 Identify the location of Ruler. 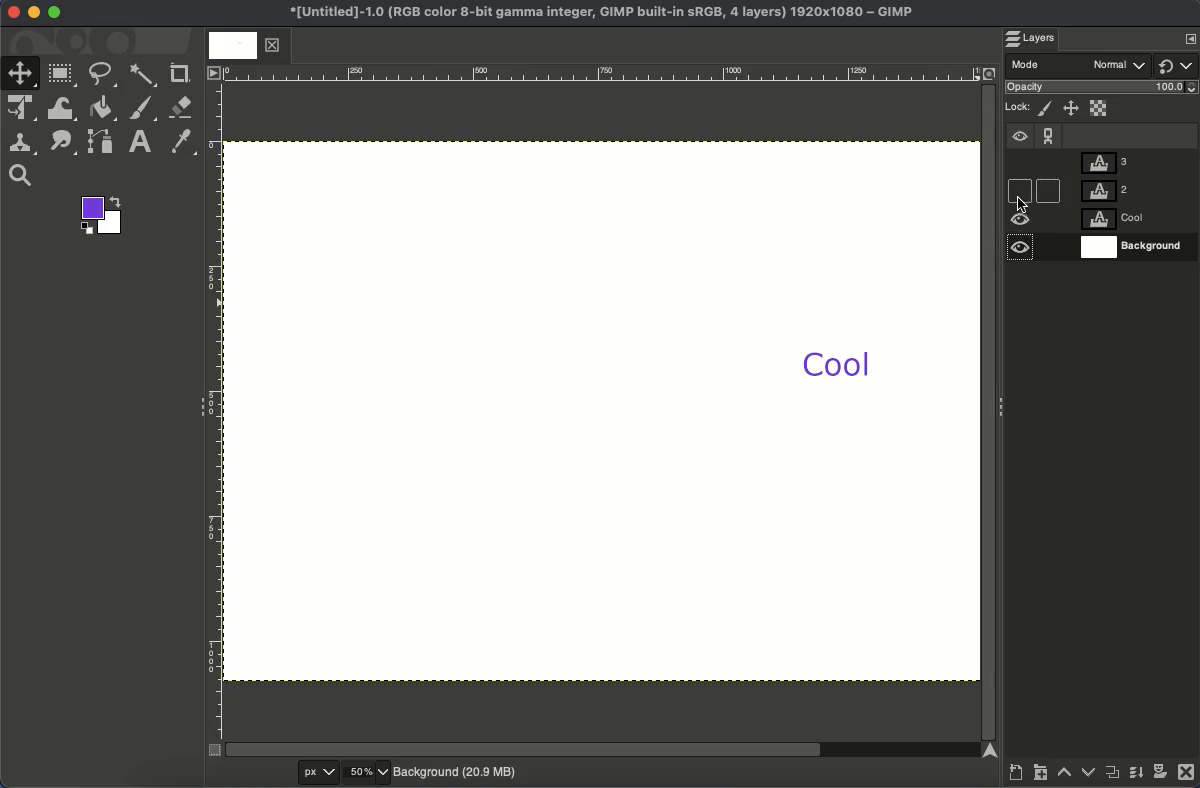
(601, 73).